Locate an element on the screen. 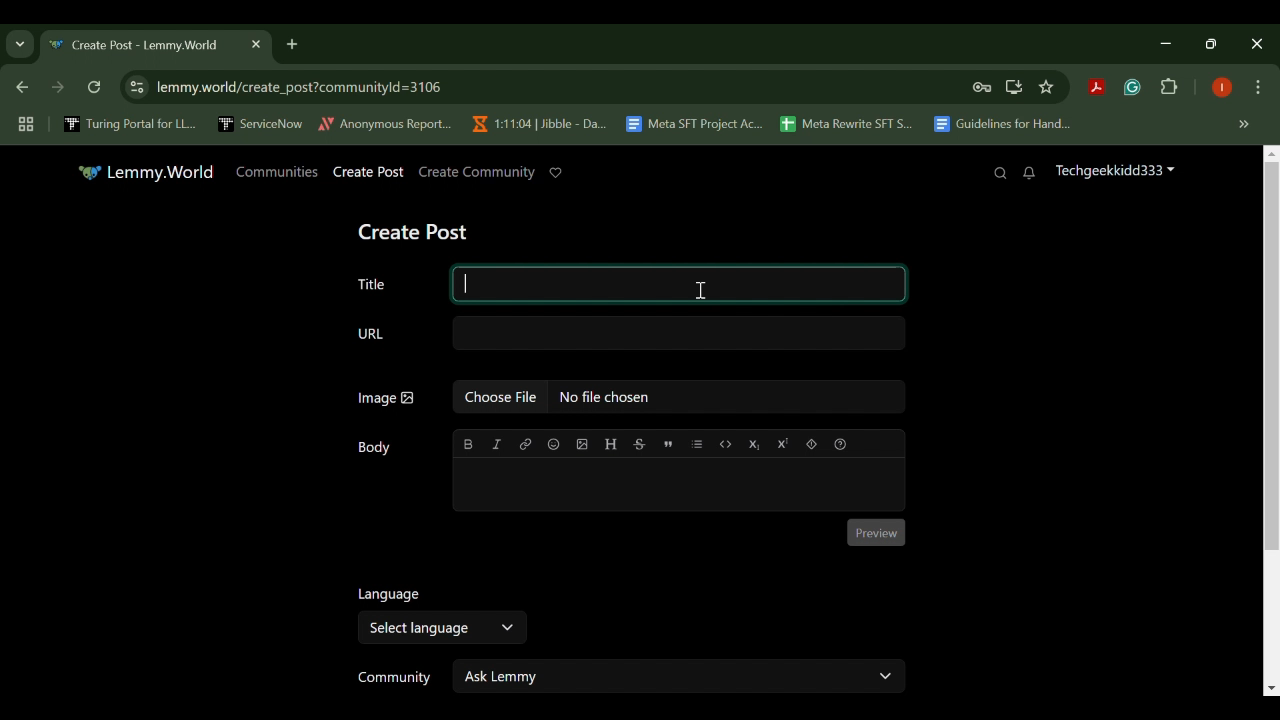 Image resolution: width=1280 pixels, height=720 pixels. Tab Groups is located at coordinates (23, 125).